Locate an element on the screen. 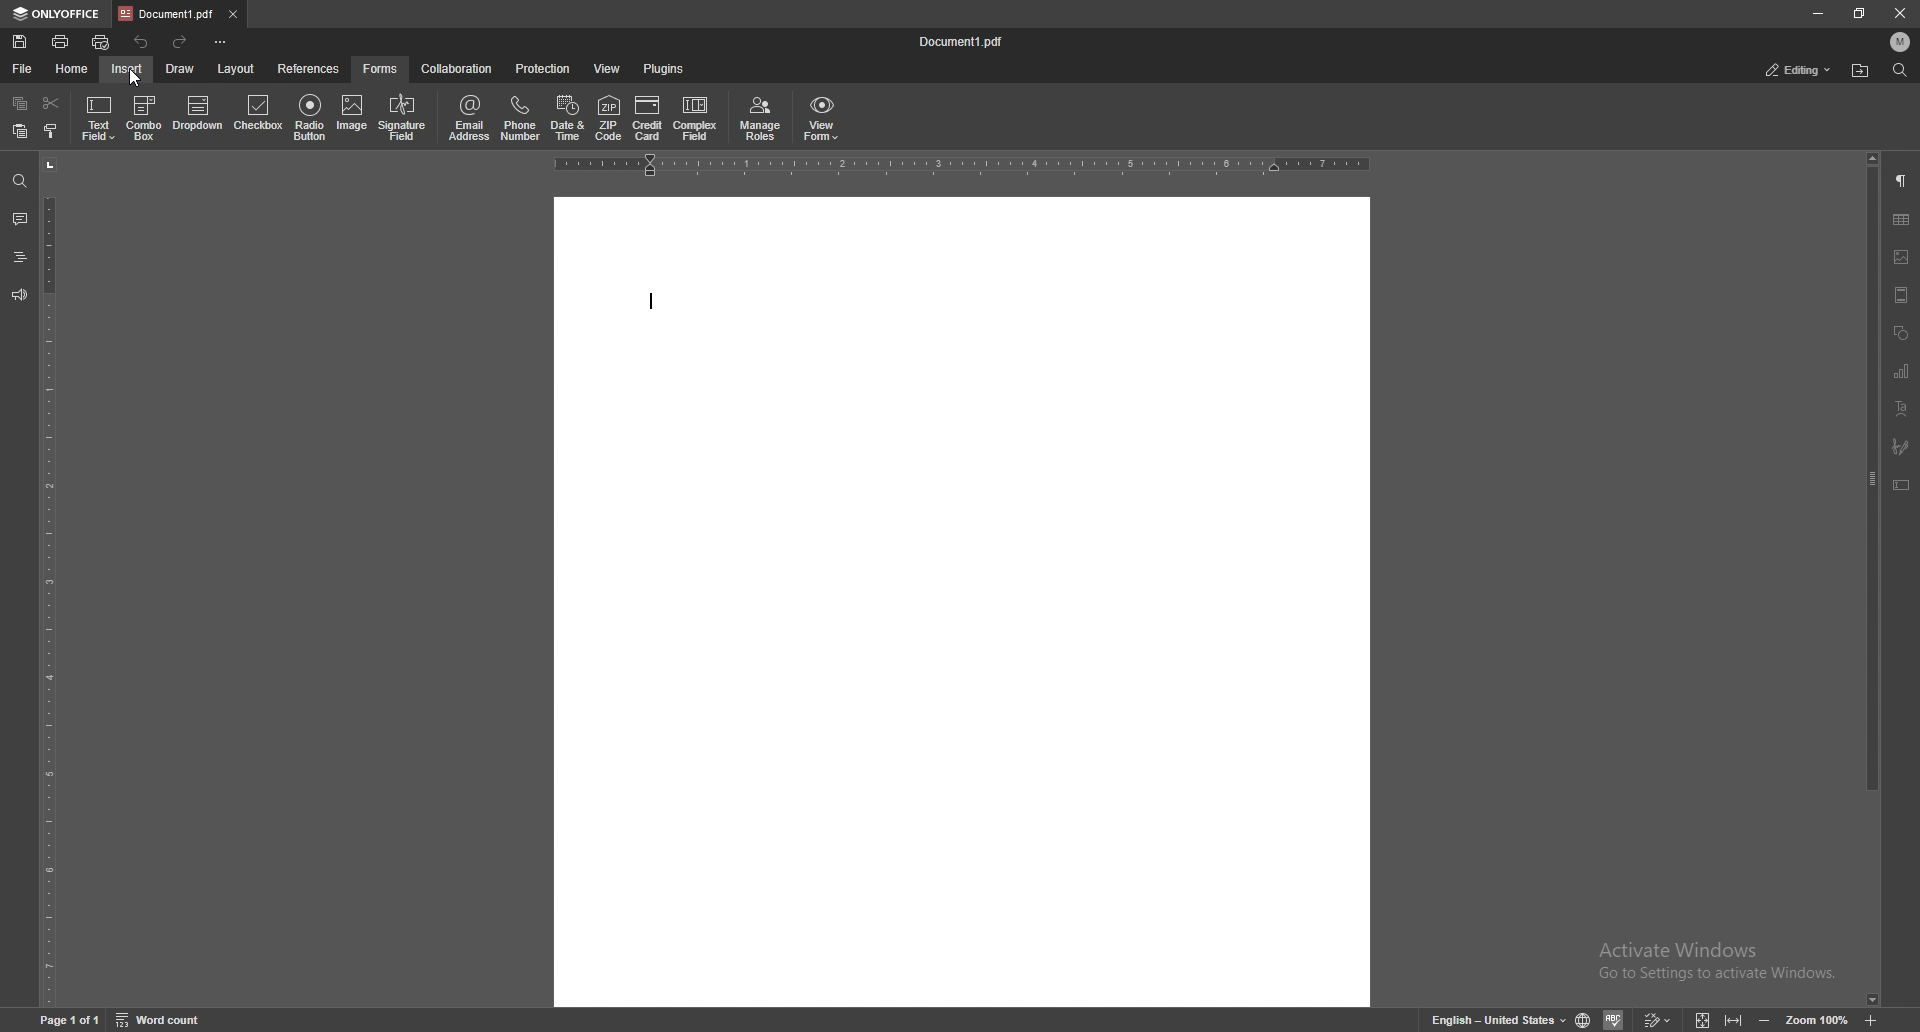 This screenshot has width=1920, height=1032. dropdown is located at coordinates (198, 118).